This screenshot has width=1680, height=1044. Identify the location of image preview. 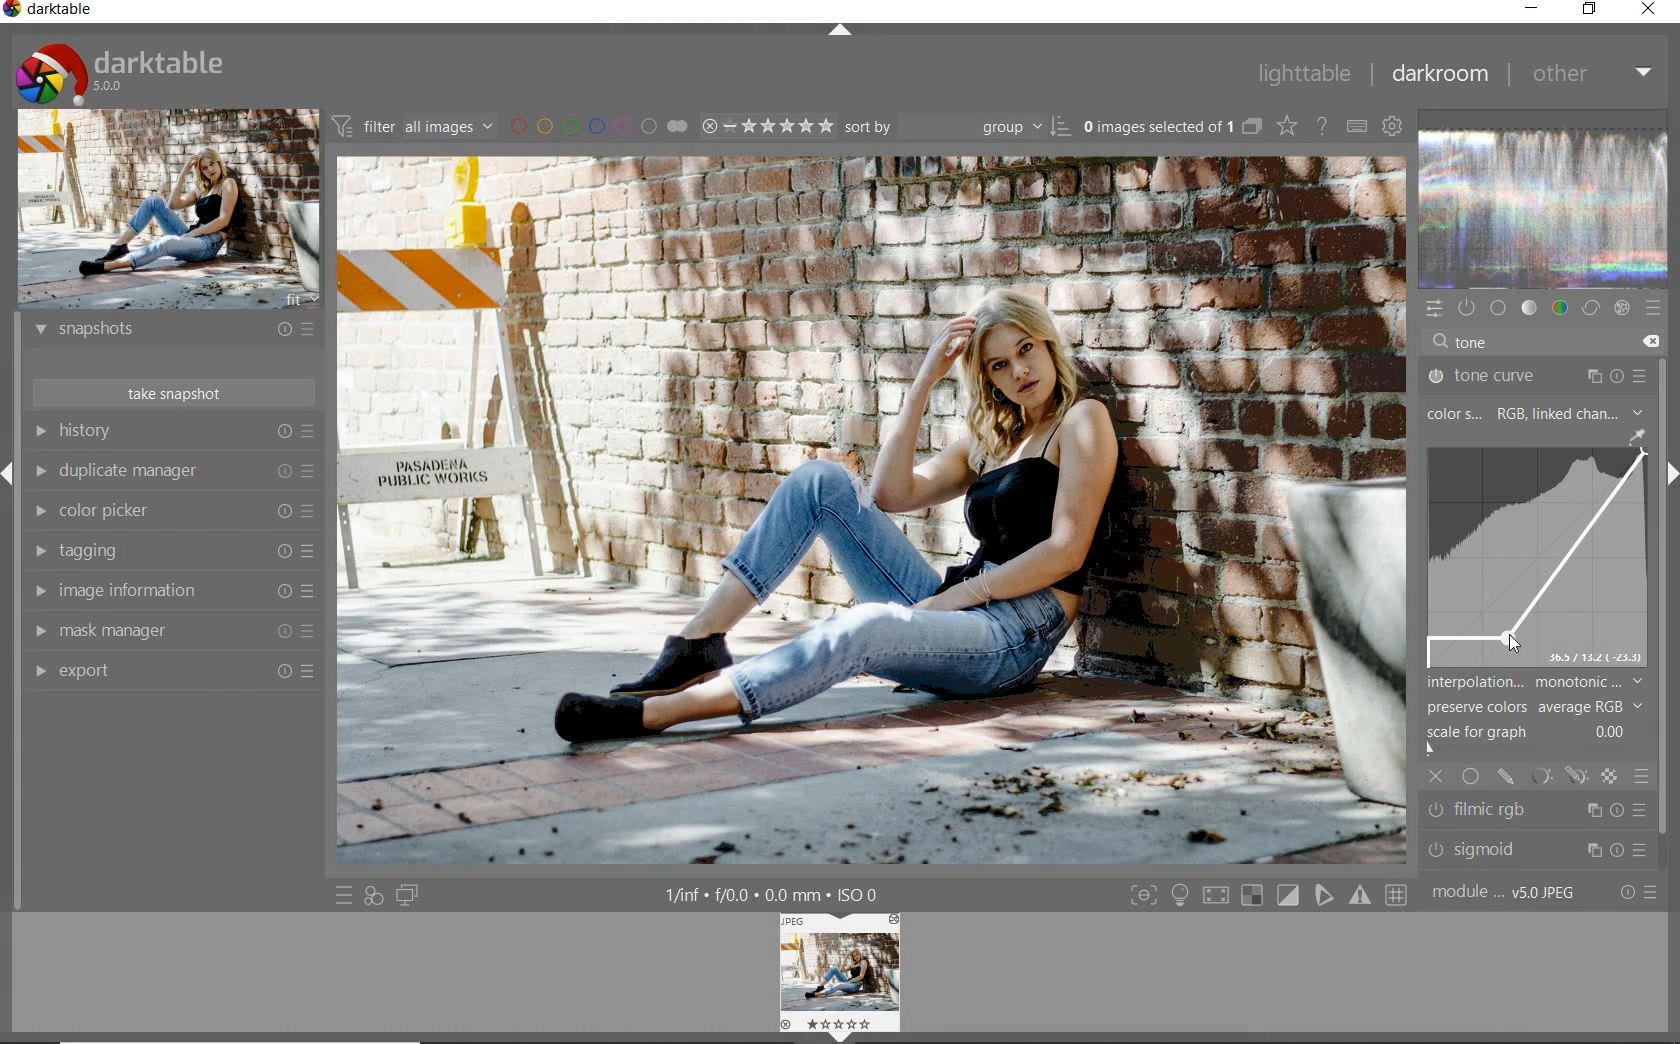
(167, 210).